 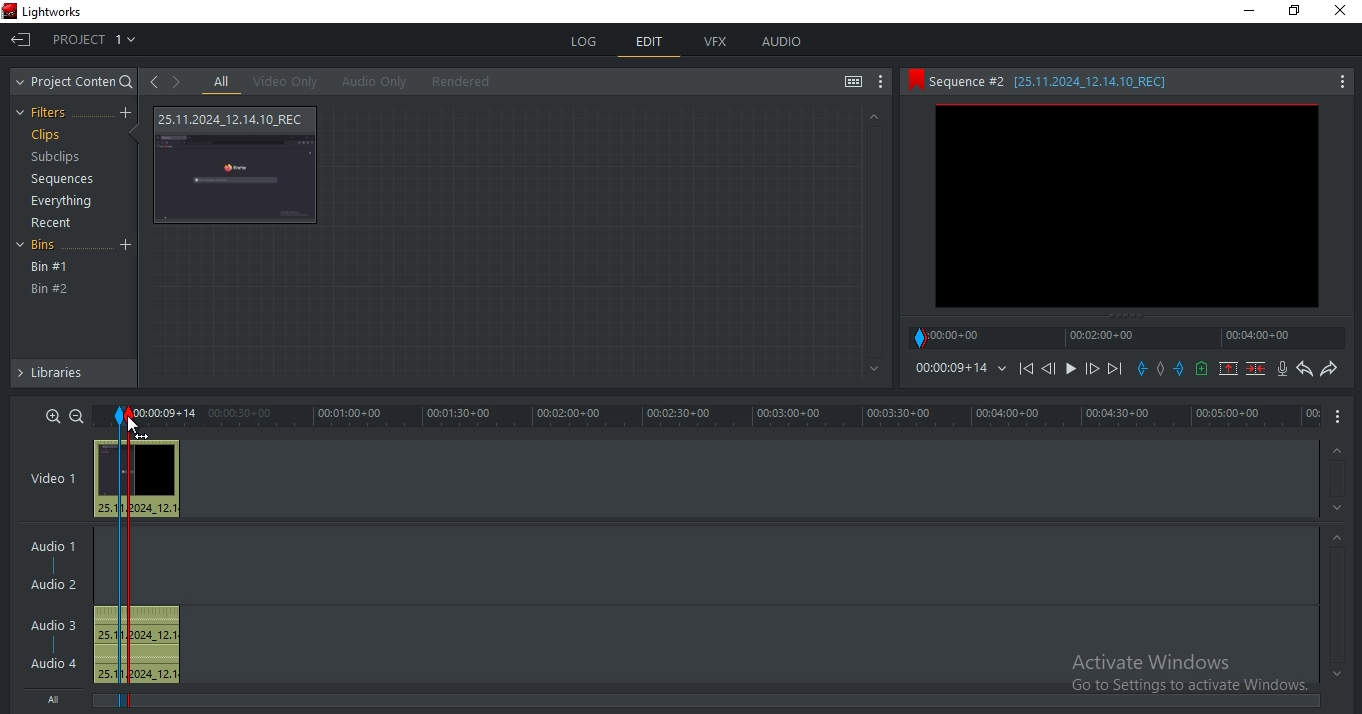 What do you see at coordinates (59, 701) in the screenshot?
I see `All` at bounding box center [59, 701].